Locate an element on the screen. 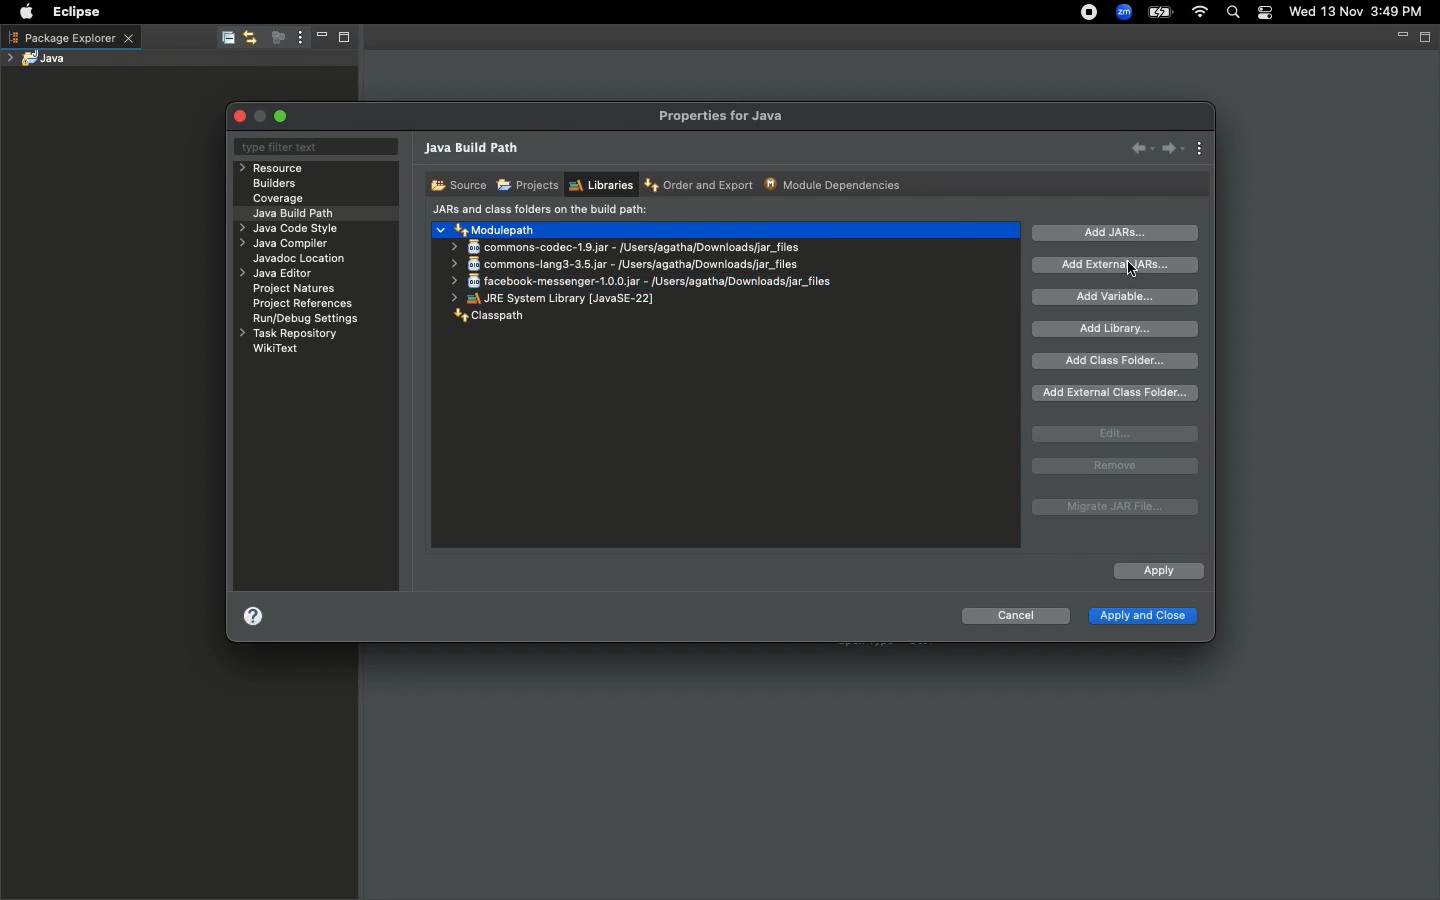 The width and height of the screenshot is (1440, 900). Maximize is located at coordinates (1427, 38).